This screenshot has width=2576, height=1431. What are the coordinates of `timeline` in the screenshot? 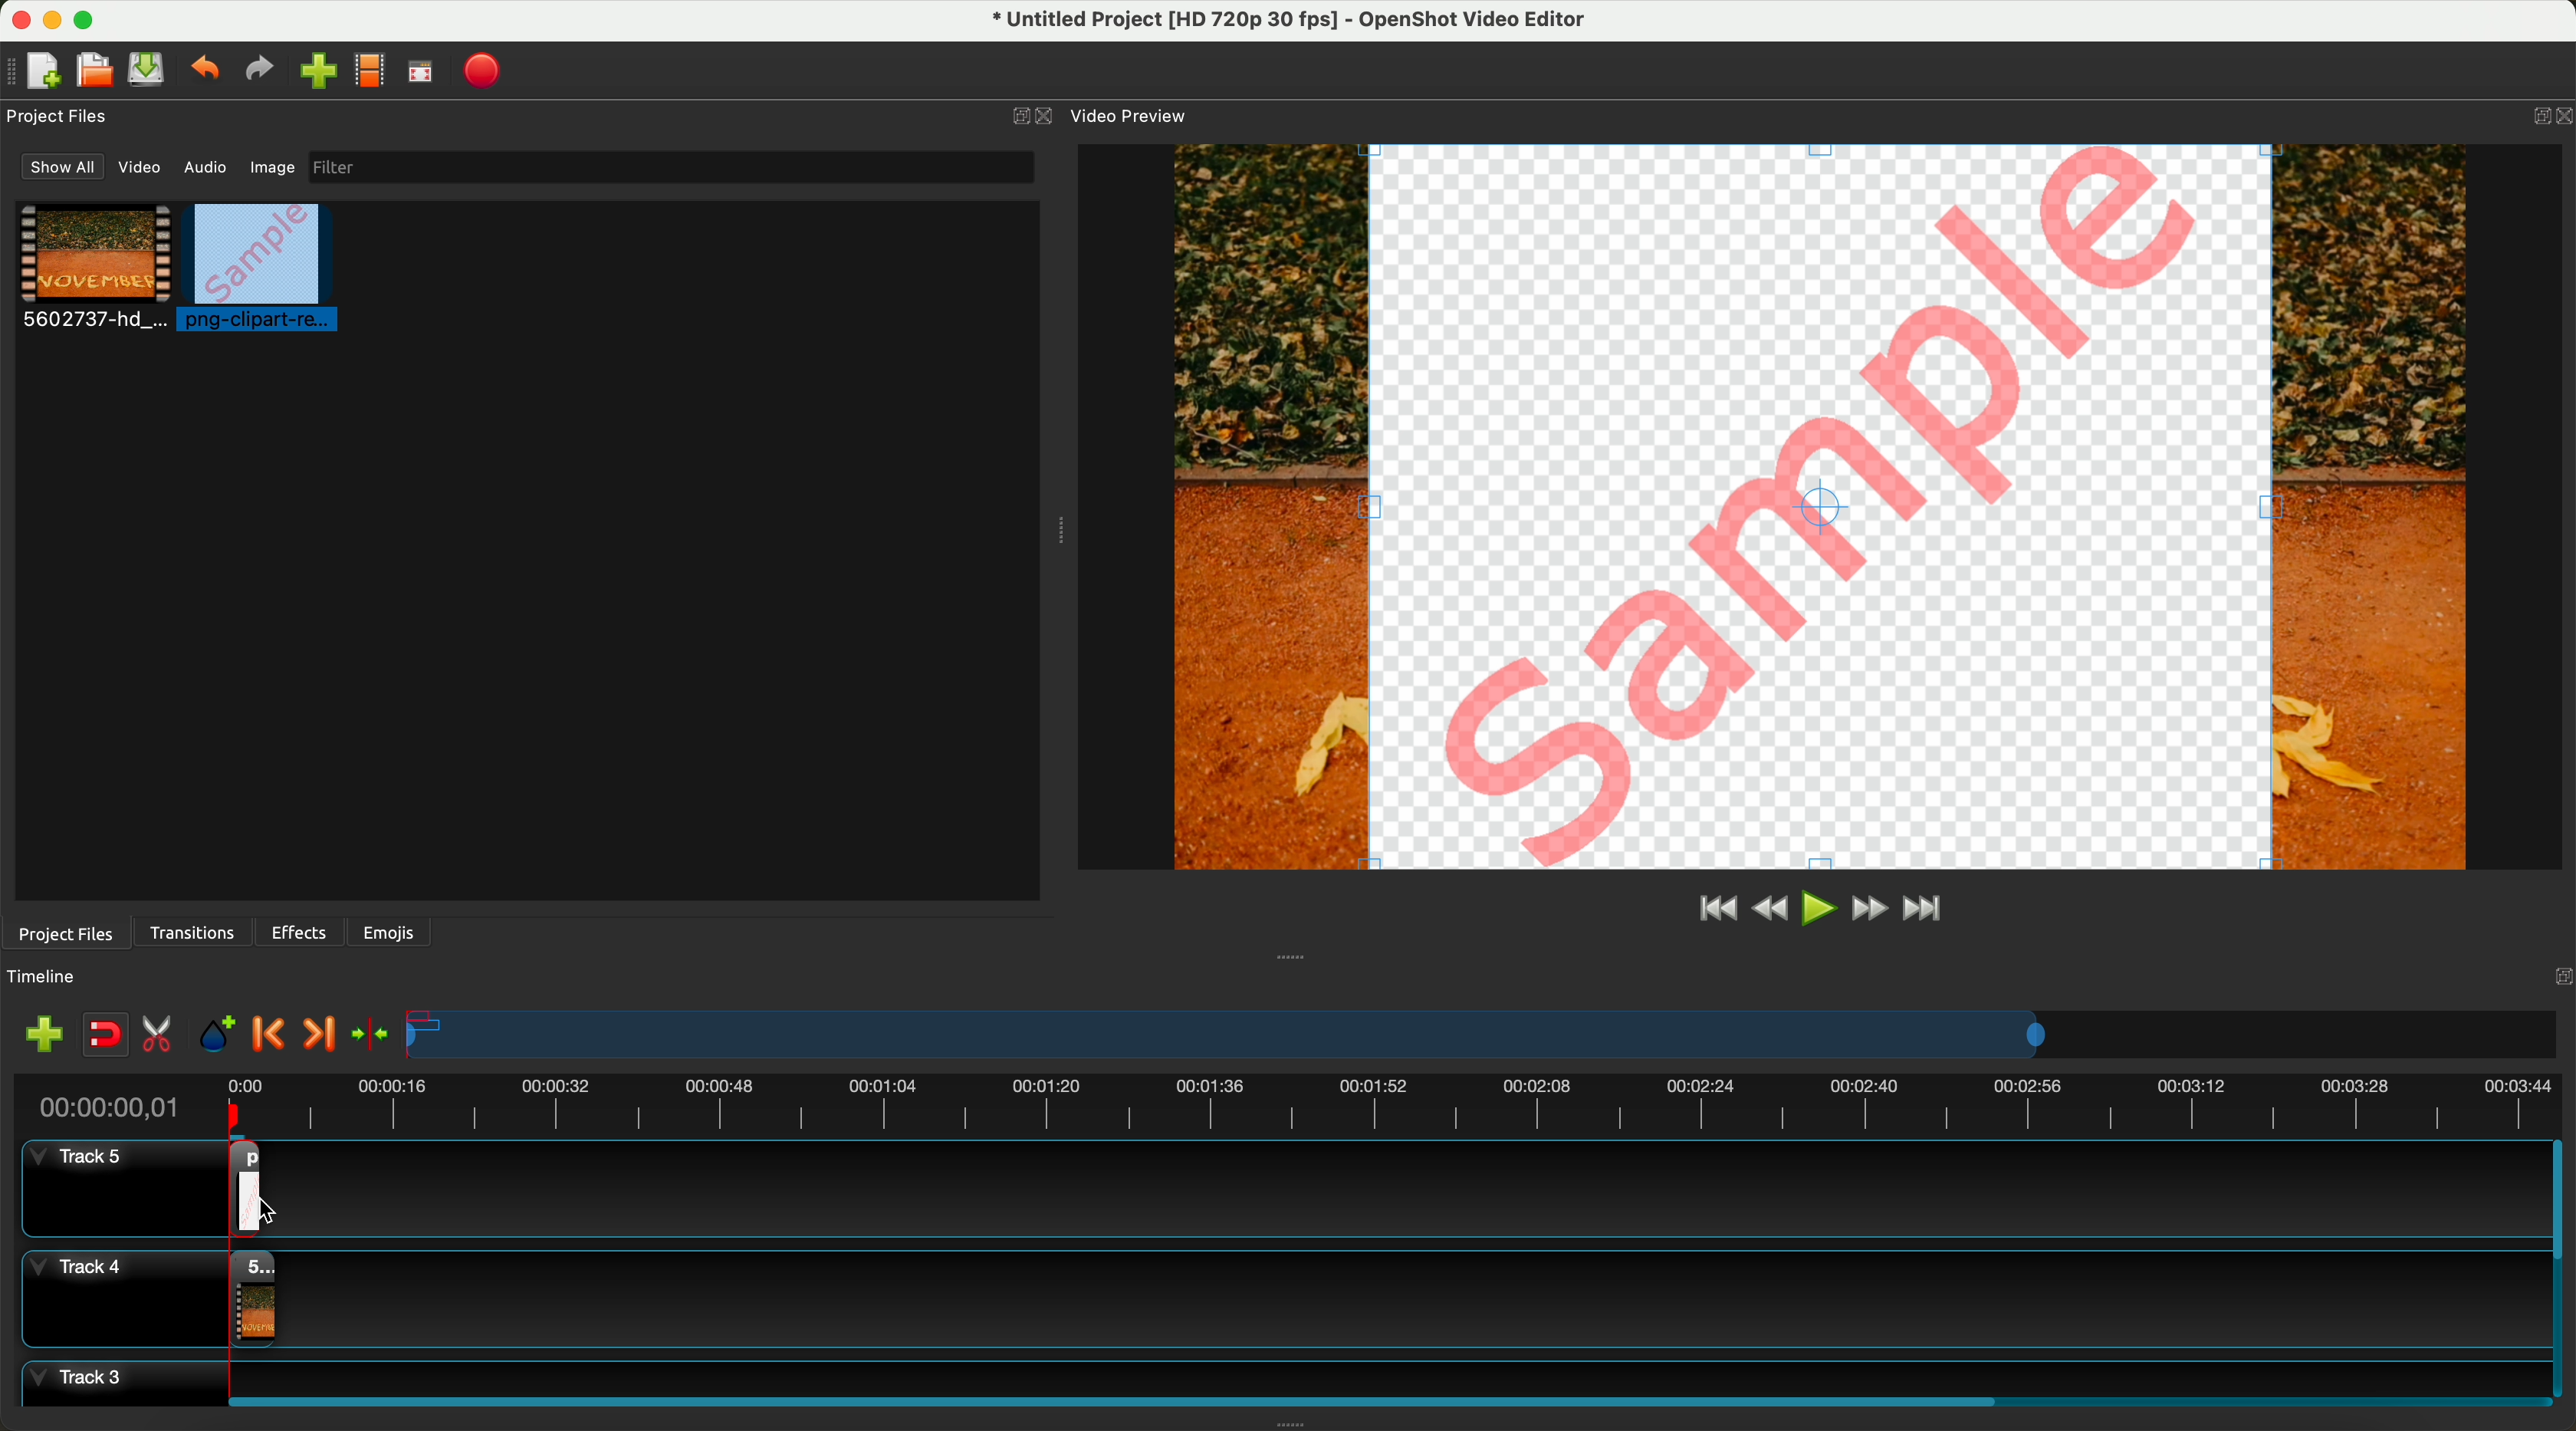 It's located at (1286, 1103).